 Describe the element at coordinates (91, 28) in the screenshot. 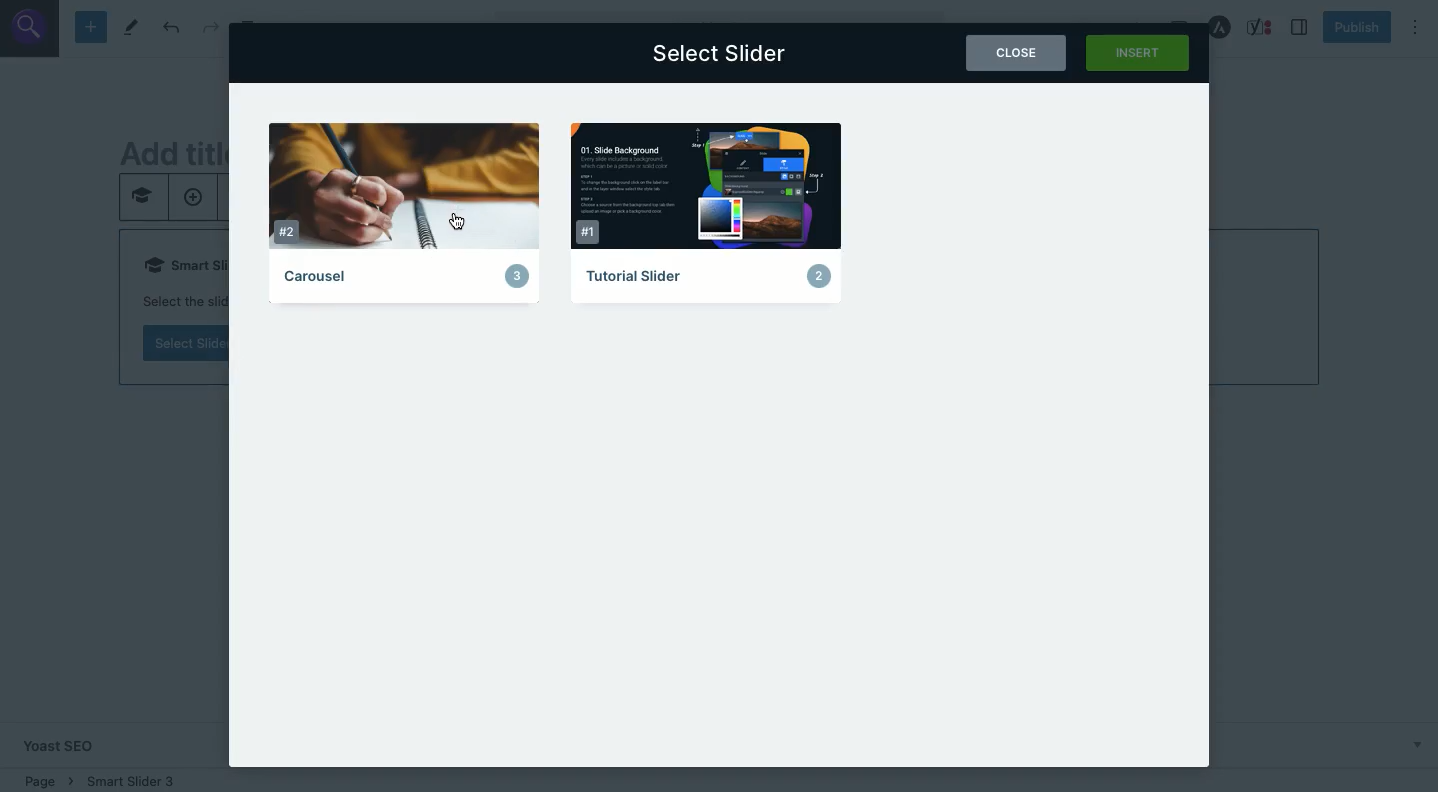

I see `Add block` at that location.